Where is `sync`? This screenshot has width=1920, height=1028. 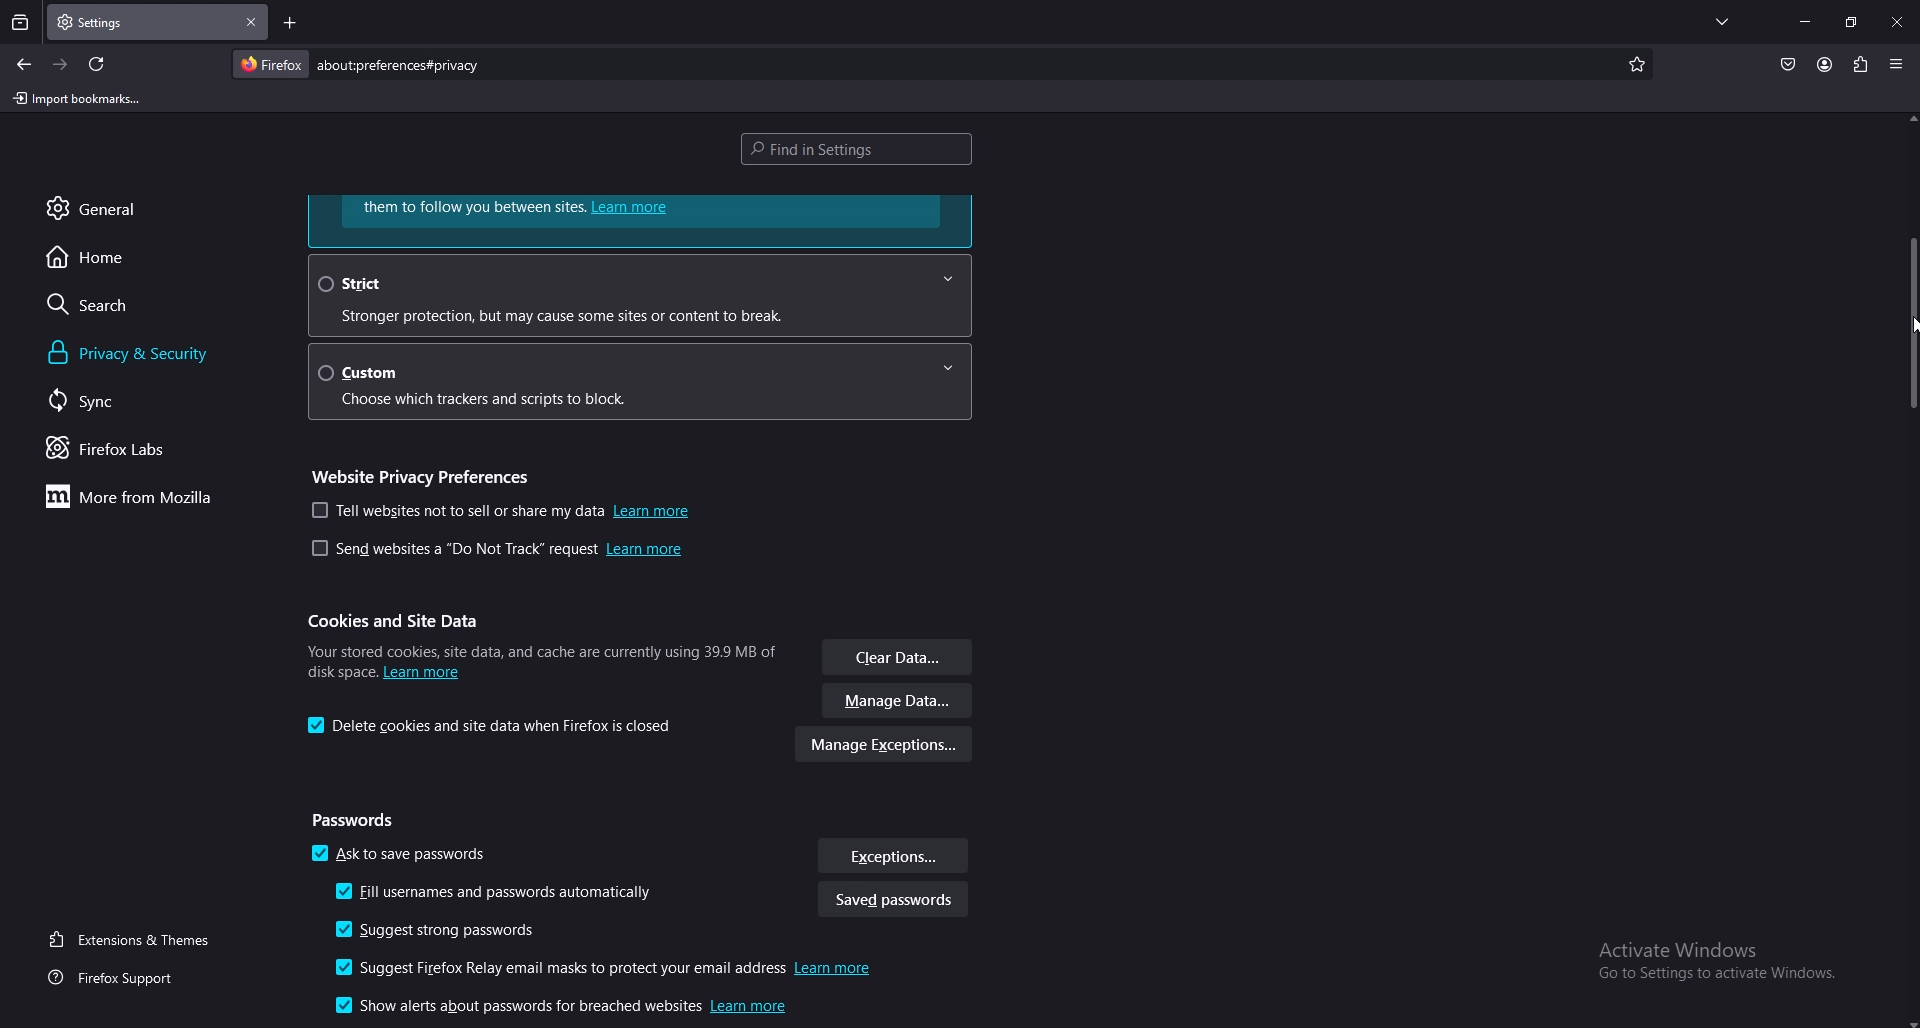
sync is located at coordinates (106, 401).